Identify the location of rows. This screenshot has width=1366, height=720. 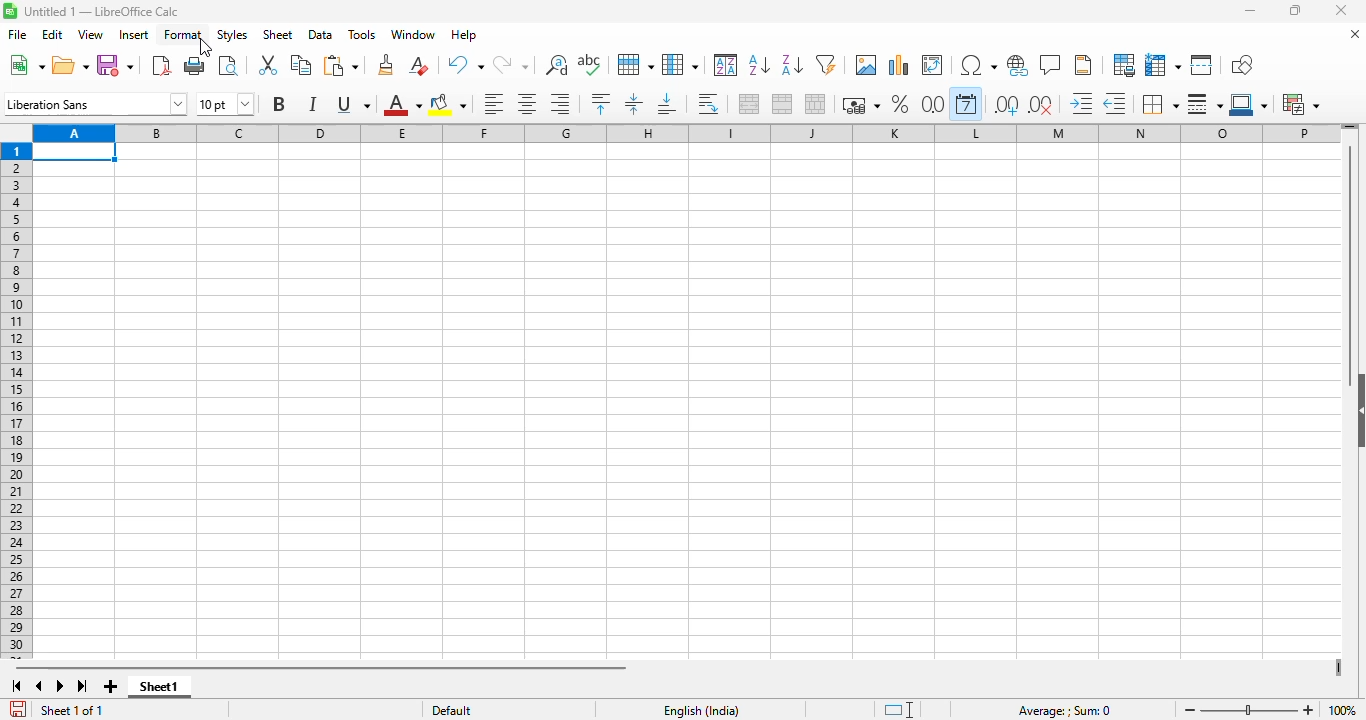
(16, 401).